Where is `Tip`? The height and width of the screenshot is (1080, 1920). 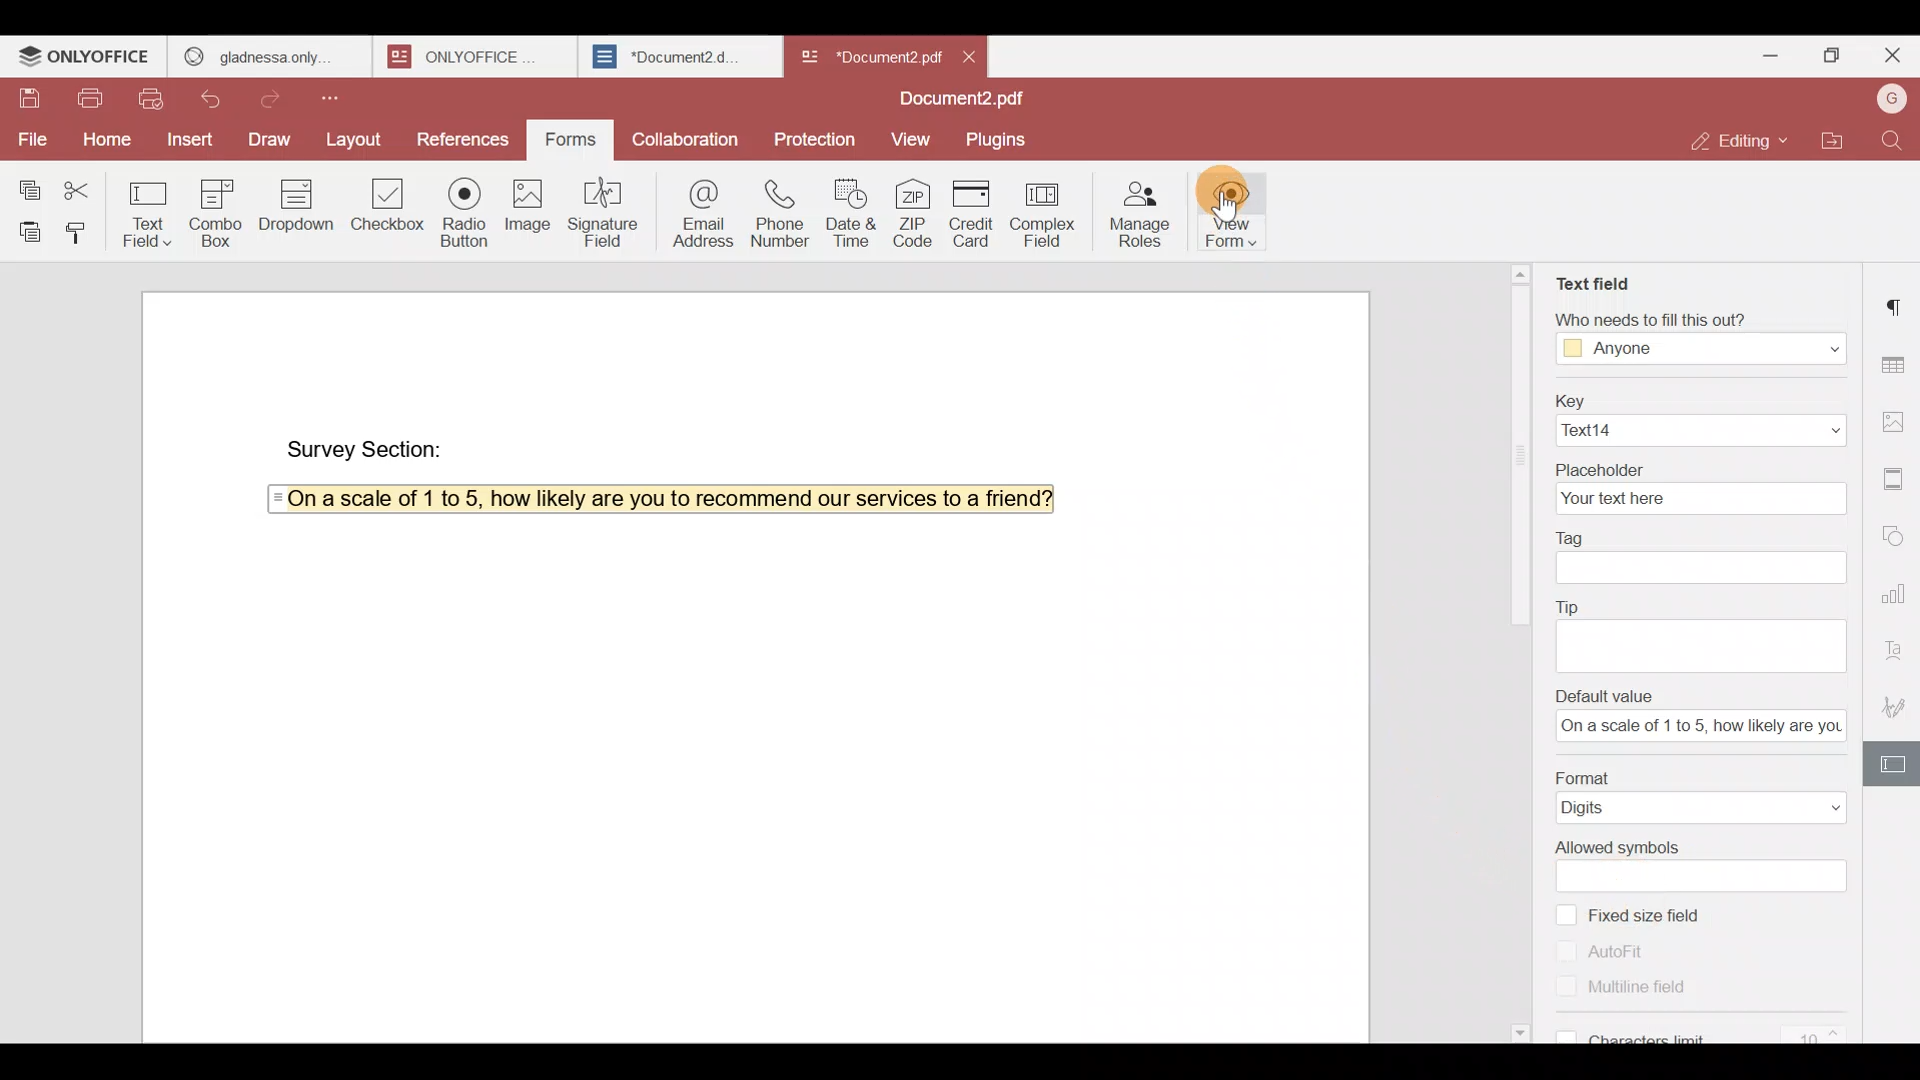 Tip is located at coordinates (1698, 606).